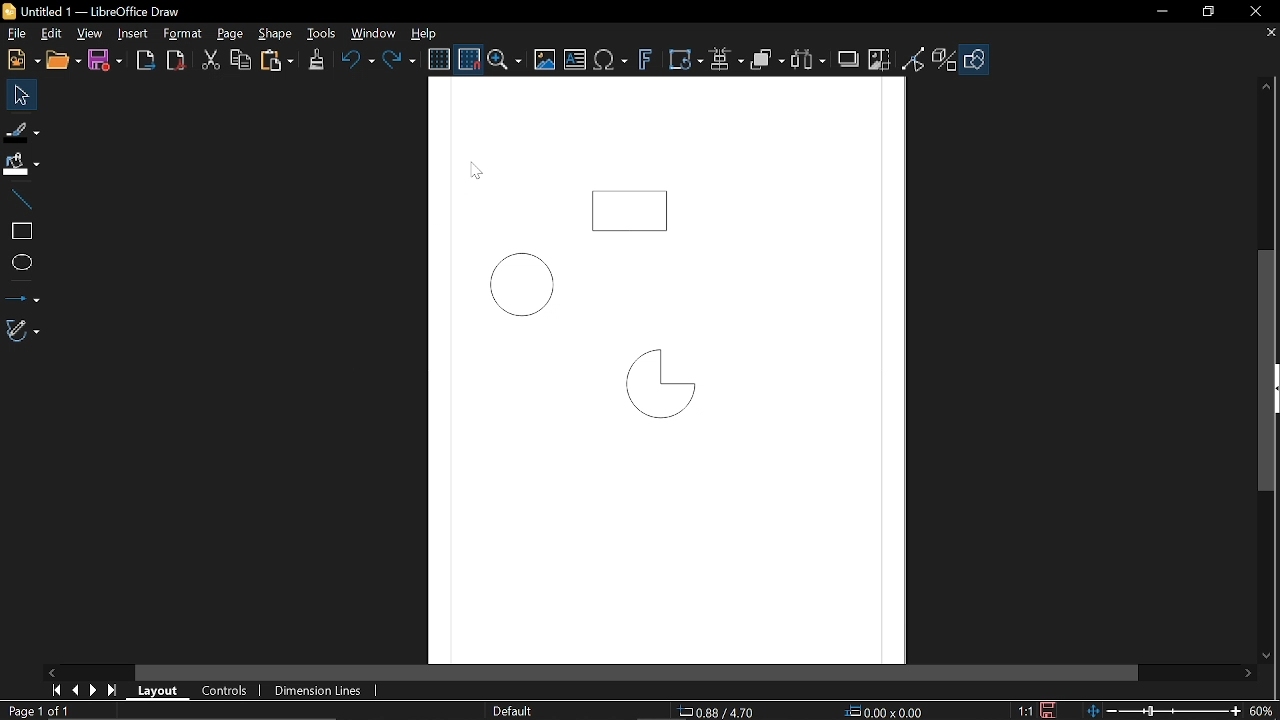  What do you see at coordinates (642, 62) in the screenshot?
I see `Insert fontwork` at bounding box center [642, 62].